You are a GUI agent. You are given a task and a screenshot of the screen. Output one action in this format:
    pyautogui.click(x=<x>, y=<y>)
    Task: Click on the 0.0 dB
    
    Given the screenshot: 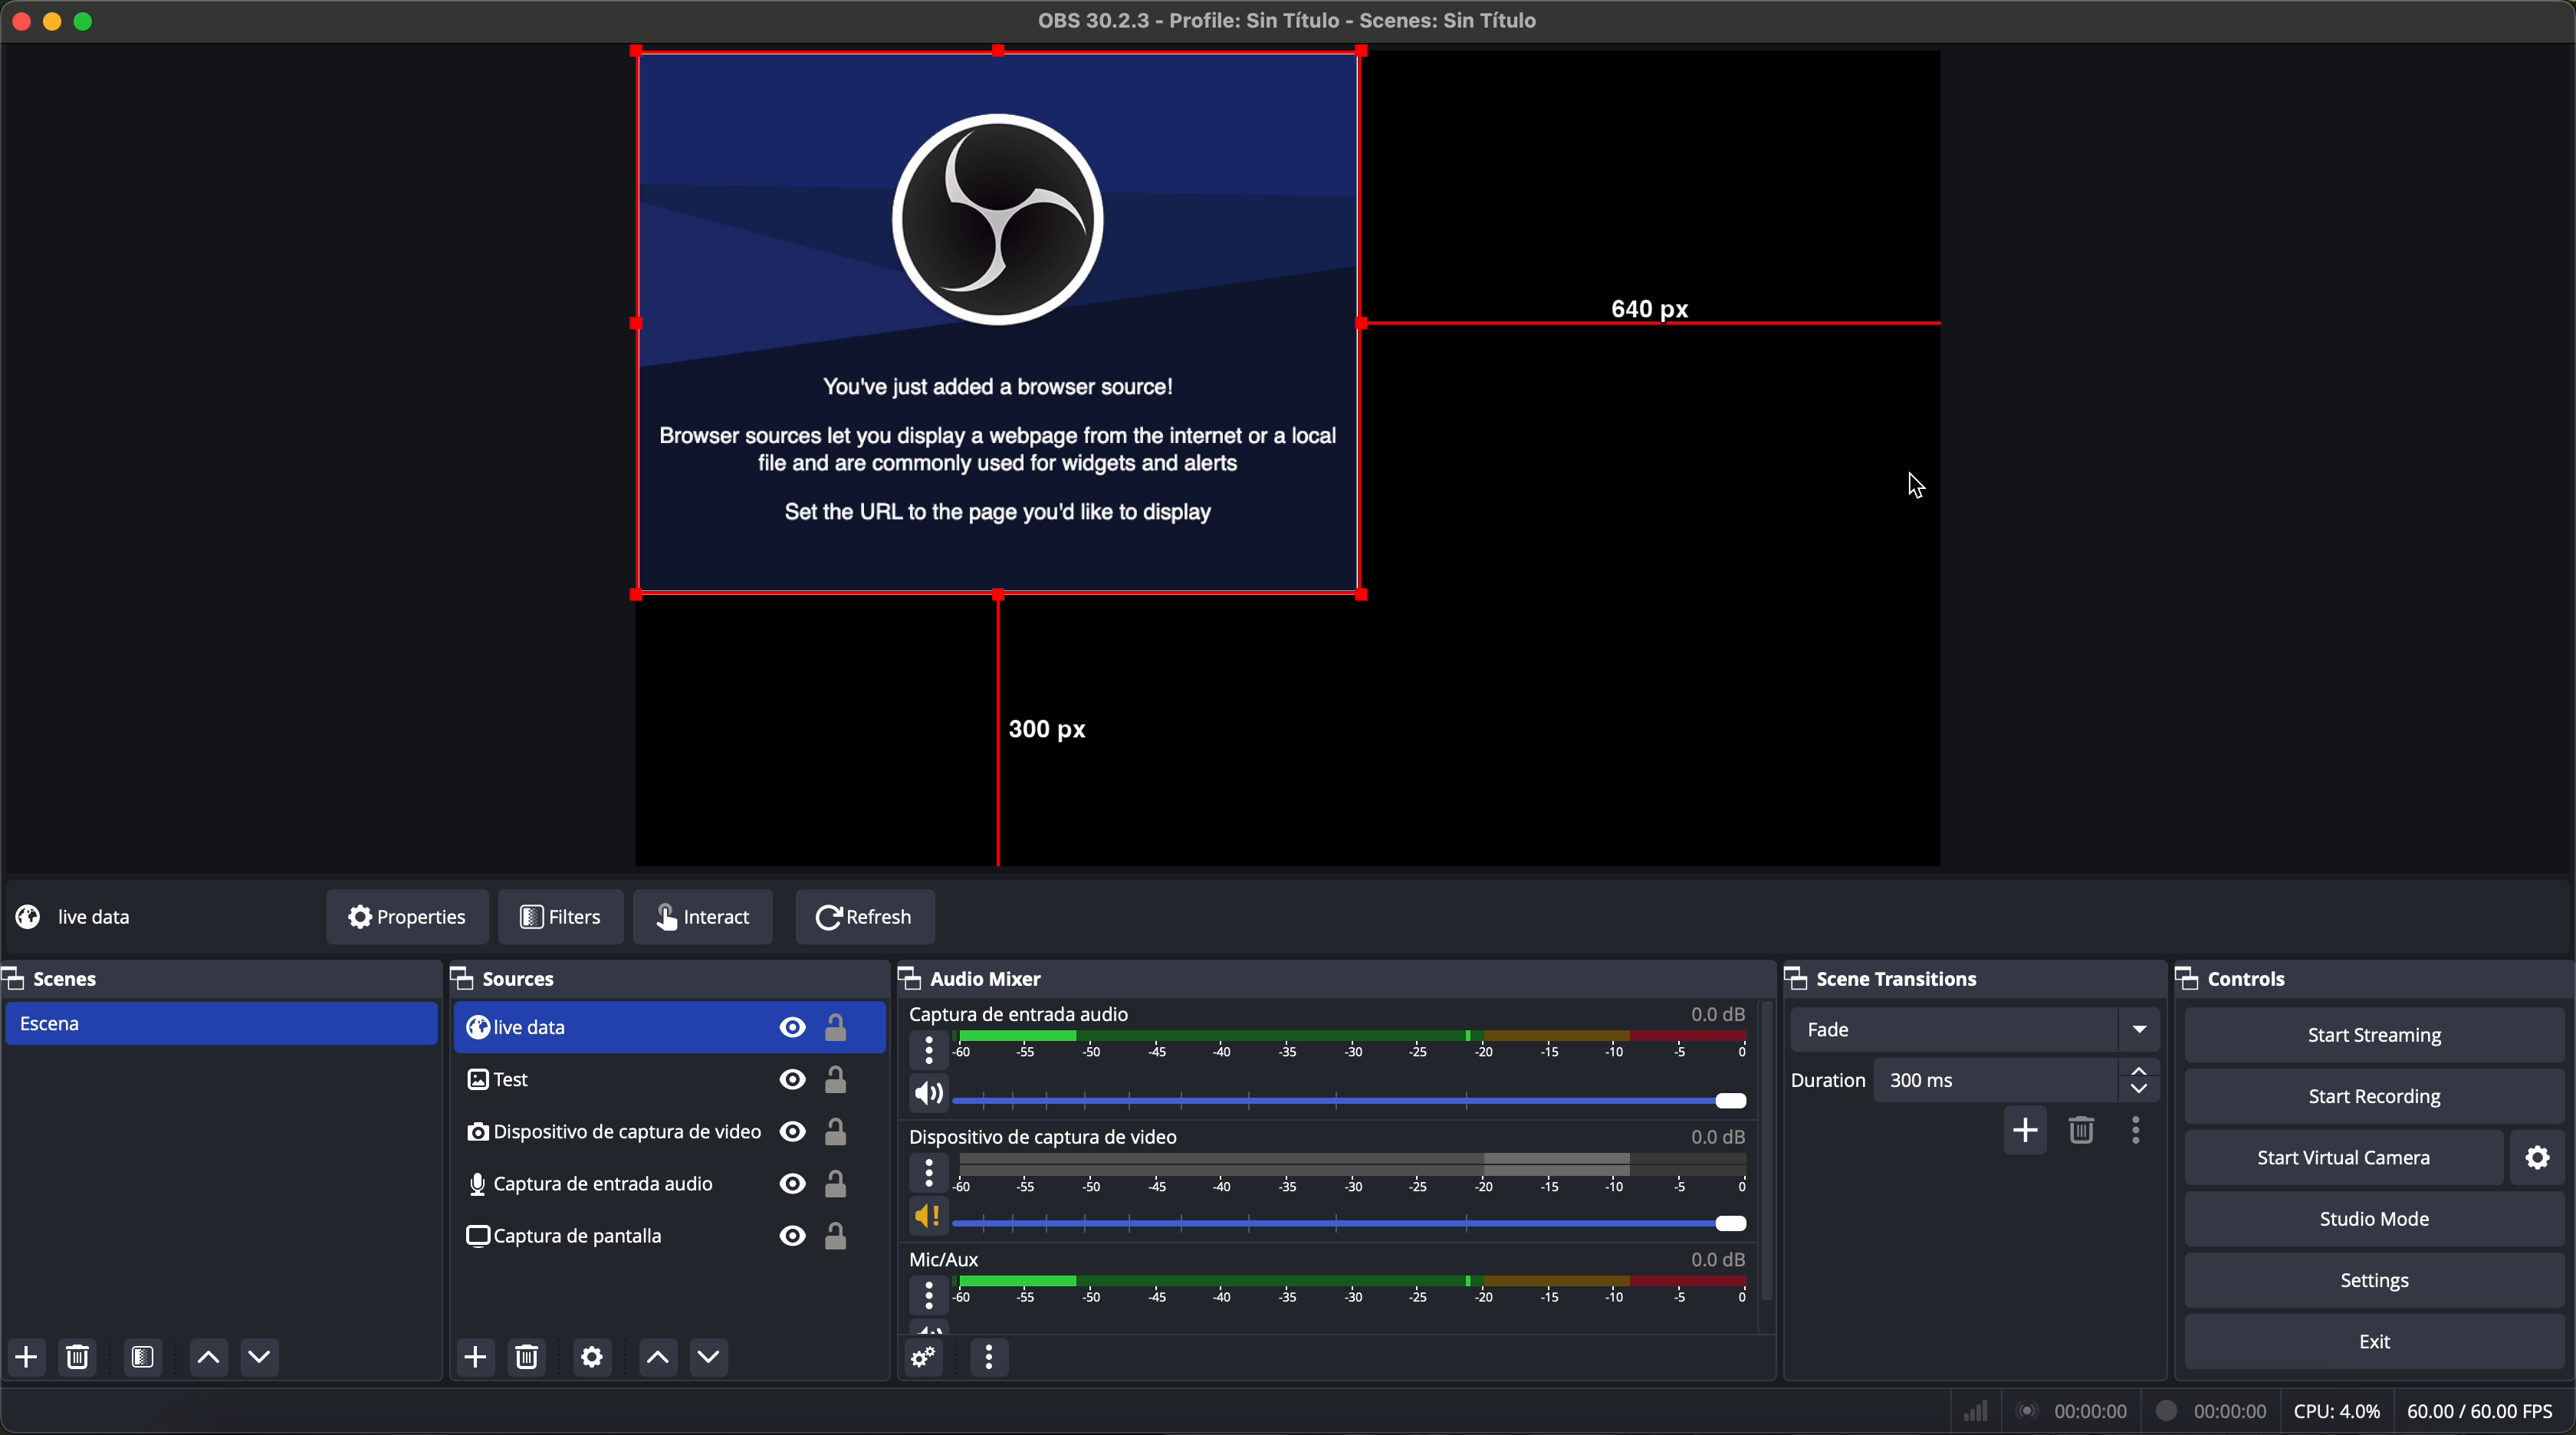 What is the action you would take?
    pyautogui.click(x=1719, y=1014)
    